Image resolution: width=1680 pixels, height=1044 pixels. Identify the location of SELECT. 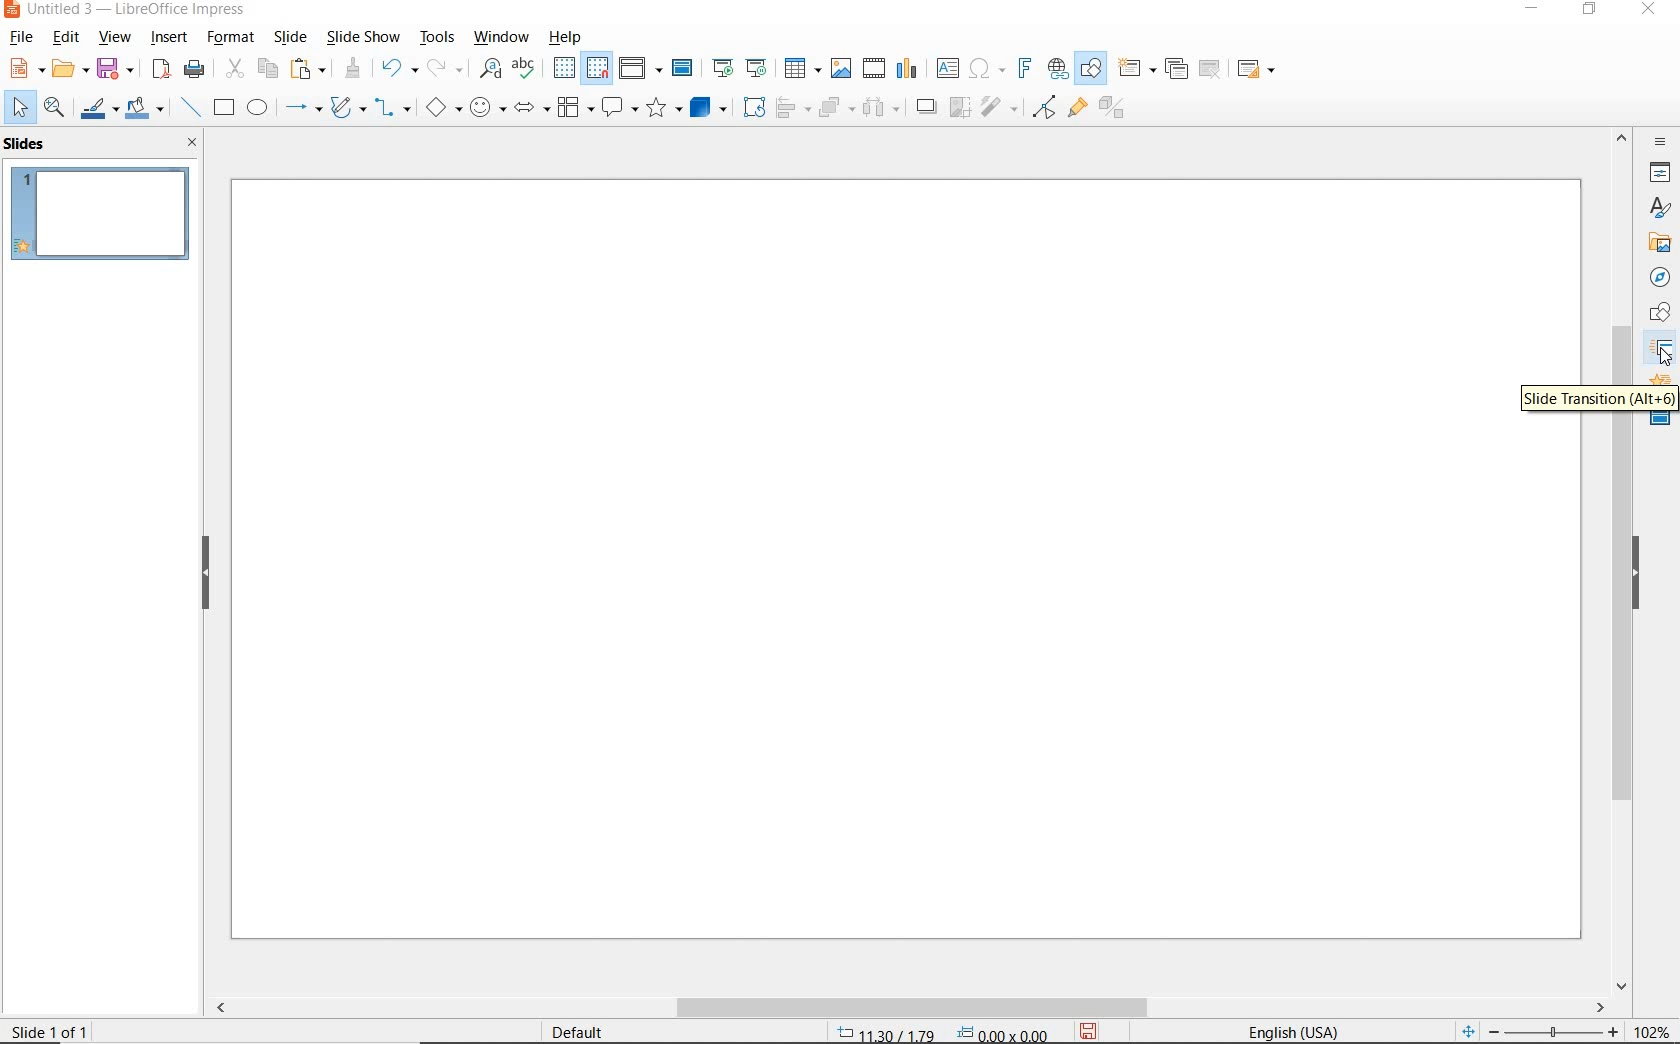
(16, 107).